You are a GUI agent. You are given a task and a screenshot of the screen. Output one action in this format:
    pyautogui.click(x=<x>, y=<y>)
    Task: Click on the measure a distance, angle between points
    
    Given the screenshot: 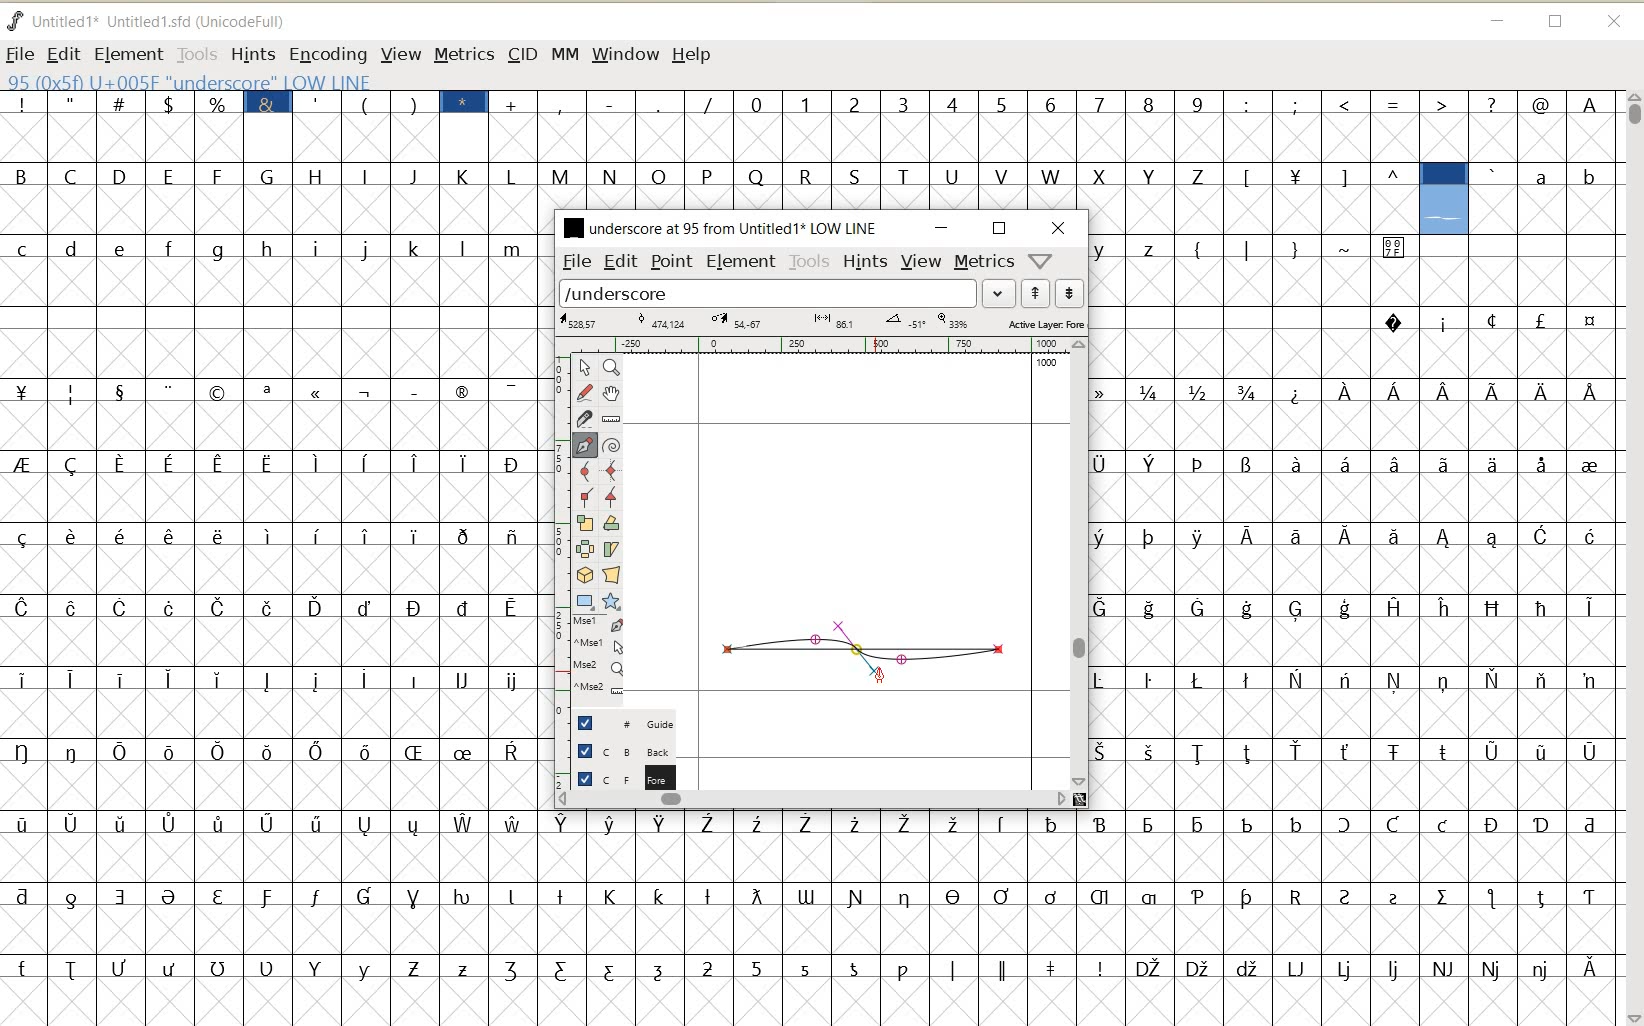 What is the action you would take?
    pyautogui.click(x=612, y=419)
    